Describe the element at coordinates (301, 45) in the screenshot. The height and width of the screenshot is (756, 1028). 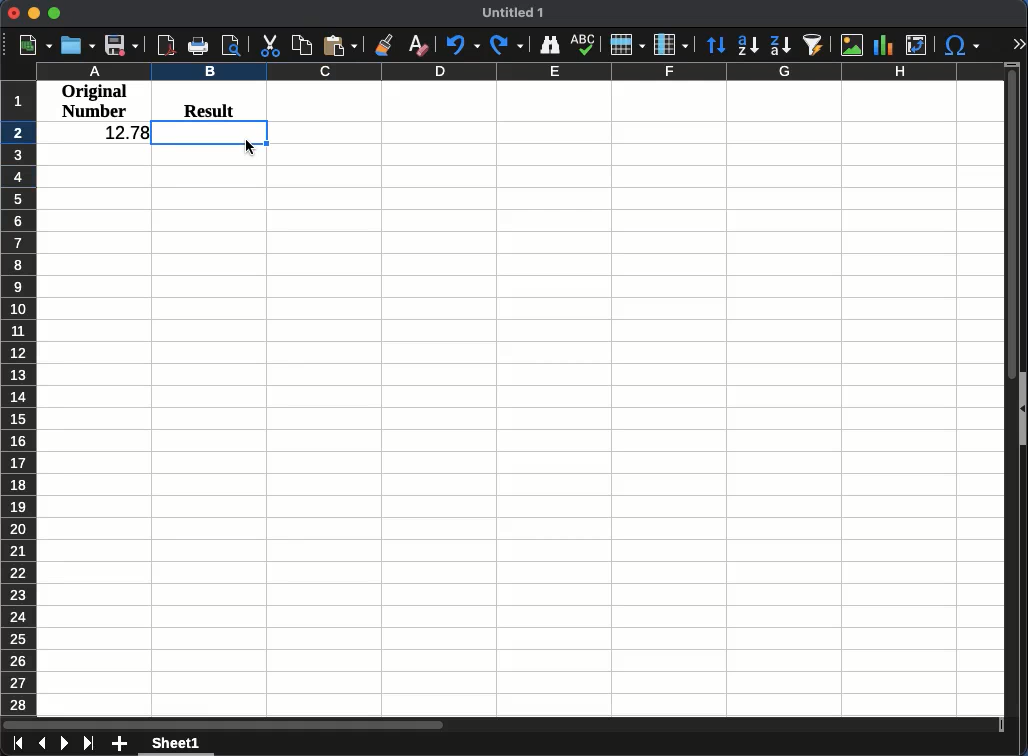
I see `copy` at that location.